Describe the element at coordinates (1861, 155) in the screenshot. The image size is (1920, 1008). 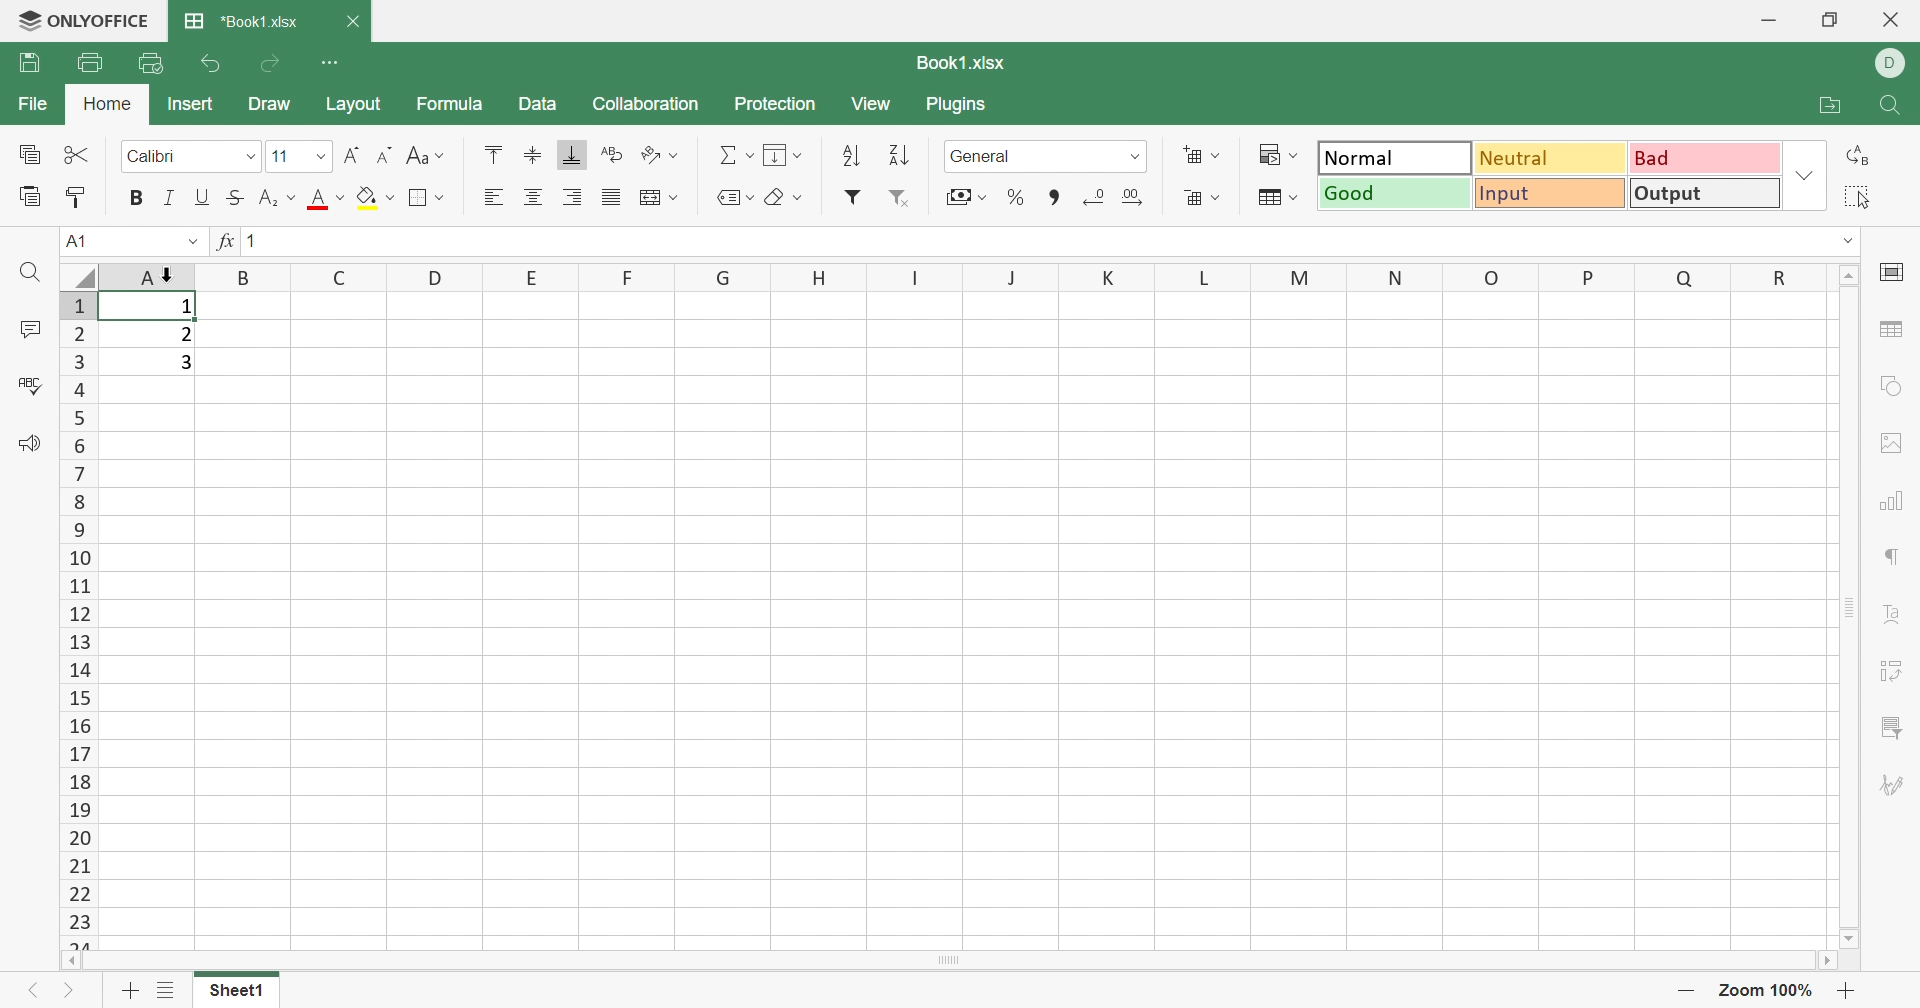
I see `Replace` at that location.